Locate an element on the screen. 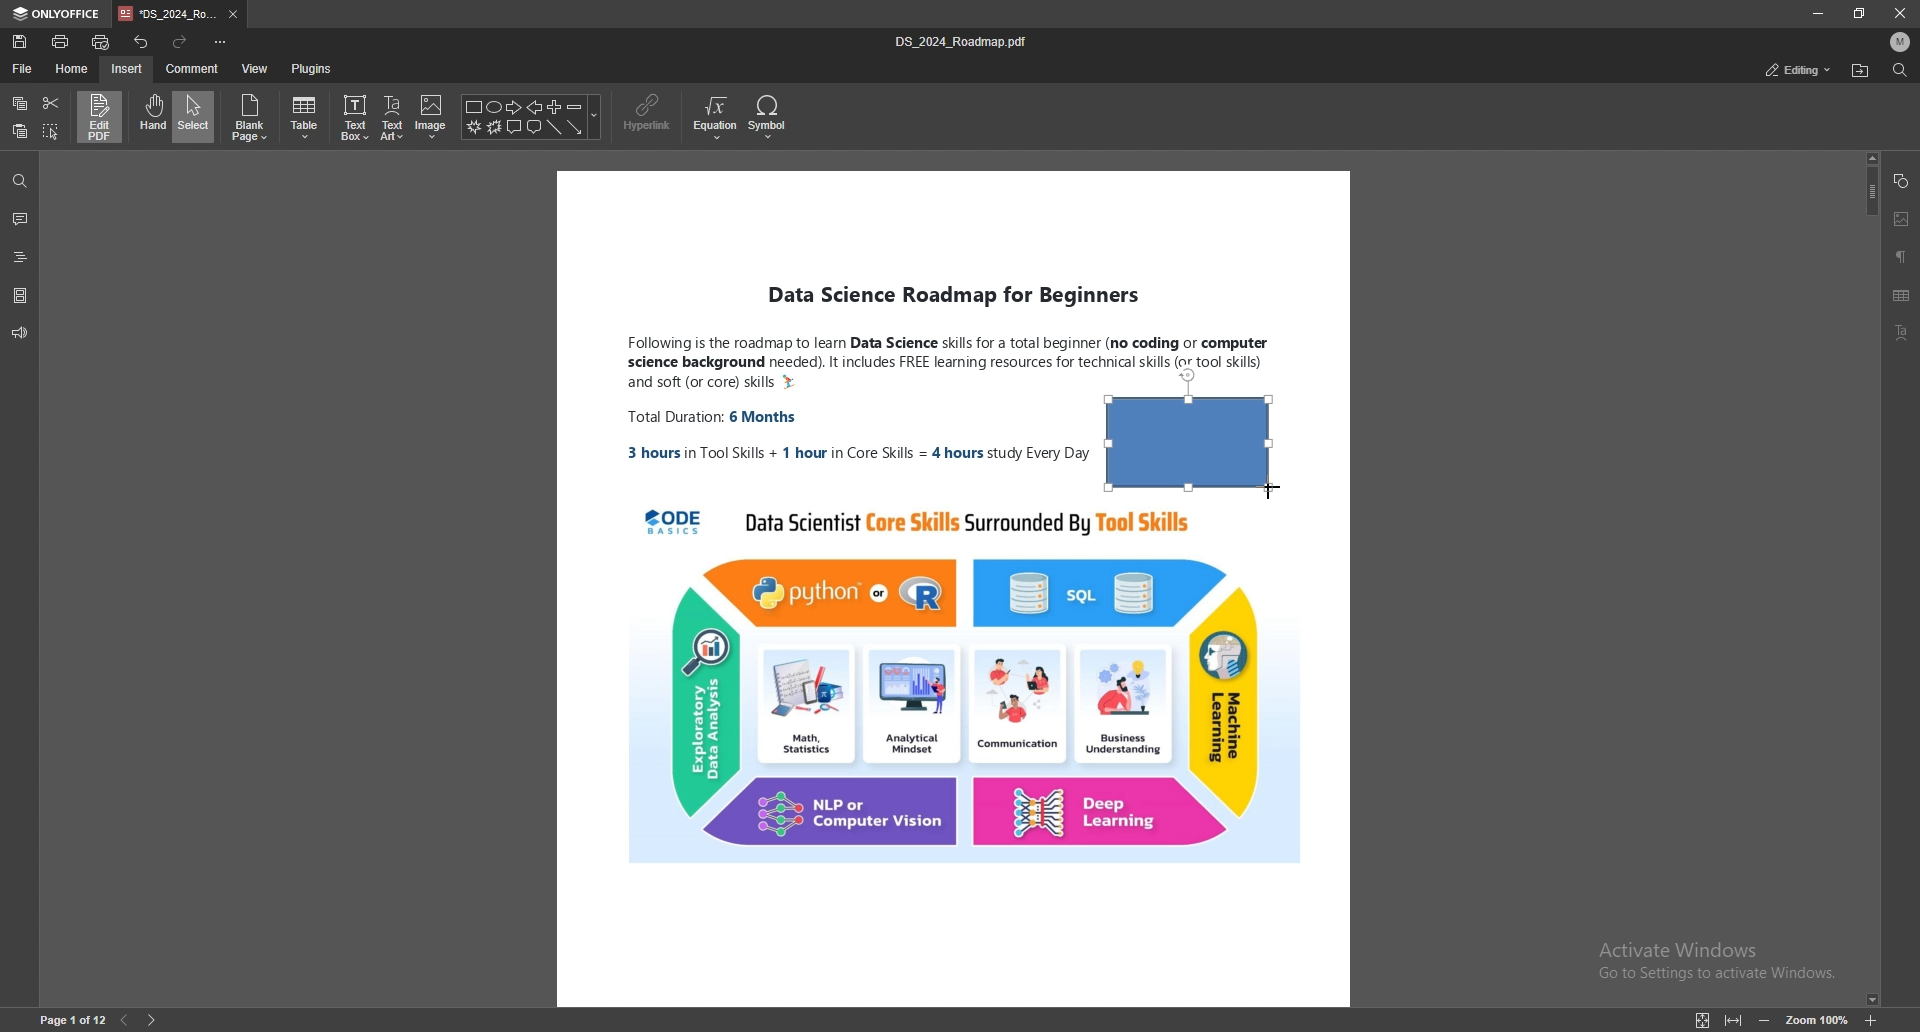  open file location is located at coordinates (1859, 71).